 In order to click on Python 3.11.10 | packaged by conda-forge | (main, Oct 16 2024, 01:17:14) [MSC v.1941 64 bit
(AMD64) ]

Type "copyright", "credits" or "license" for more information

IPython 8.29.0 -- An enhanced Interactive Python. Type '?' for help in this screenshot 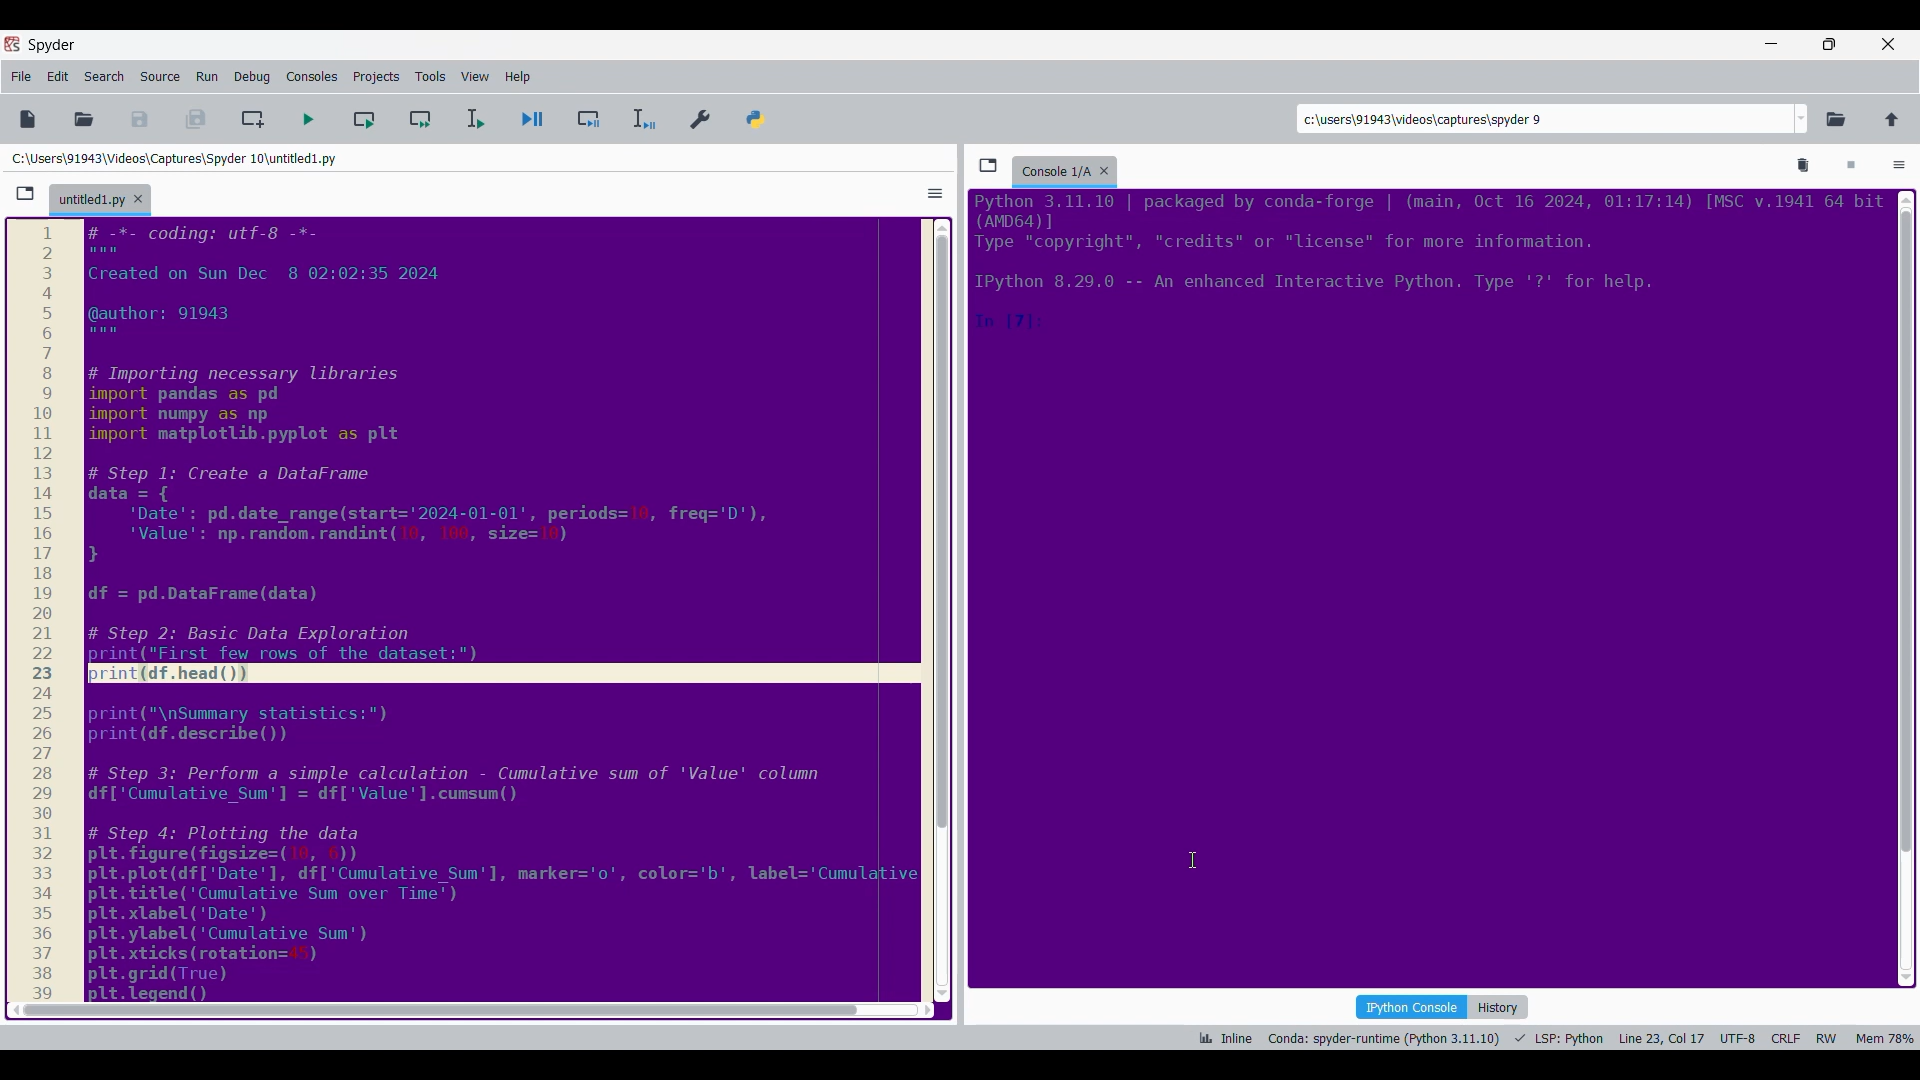, I will do `click(1429, 266)`.